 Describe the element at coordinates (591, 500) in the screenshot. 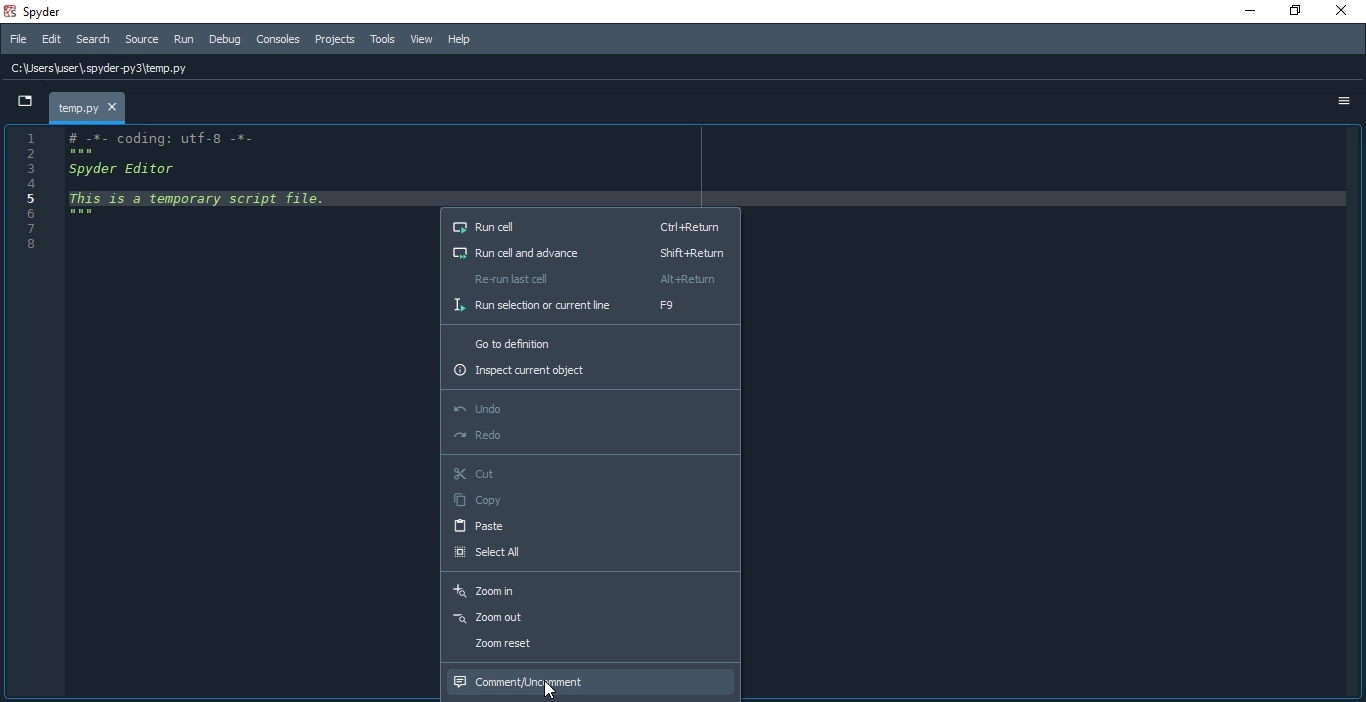

I see `Copy` at that location.